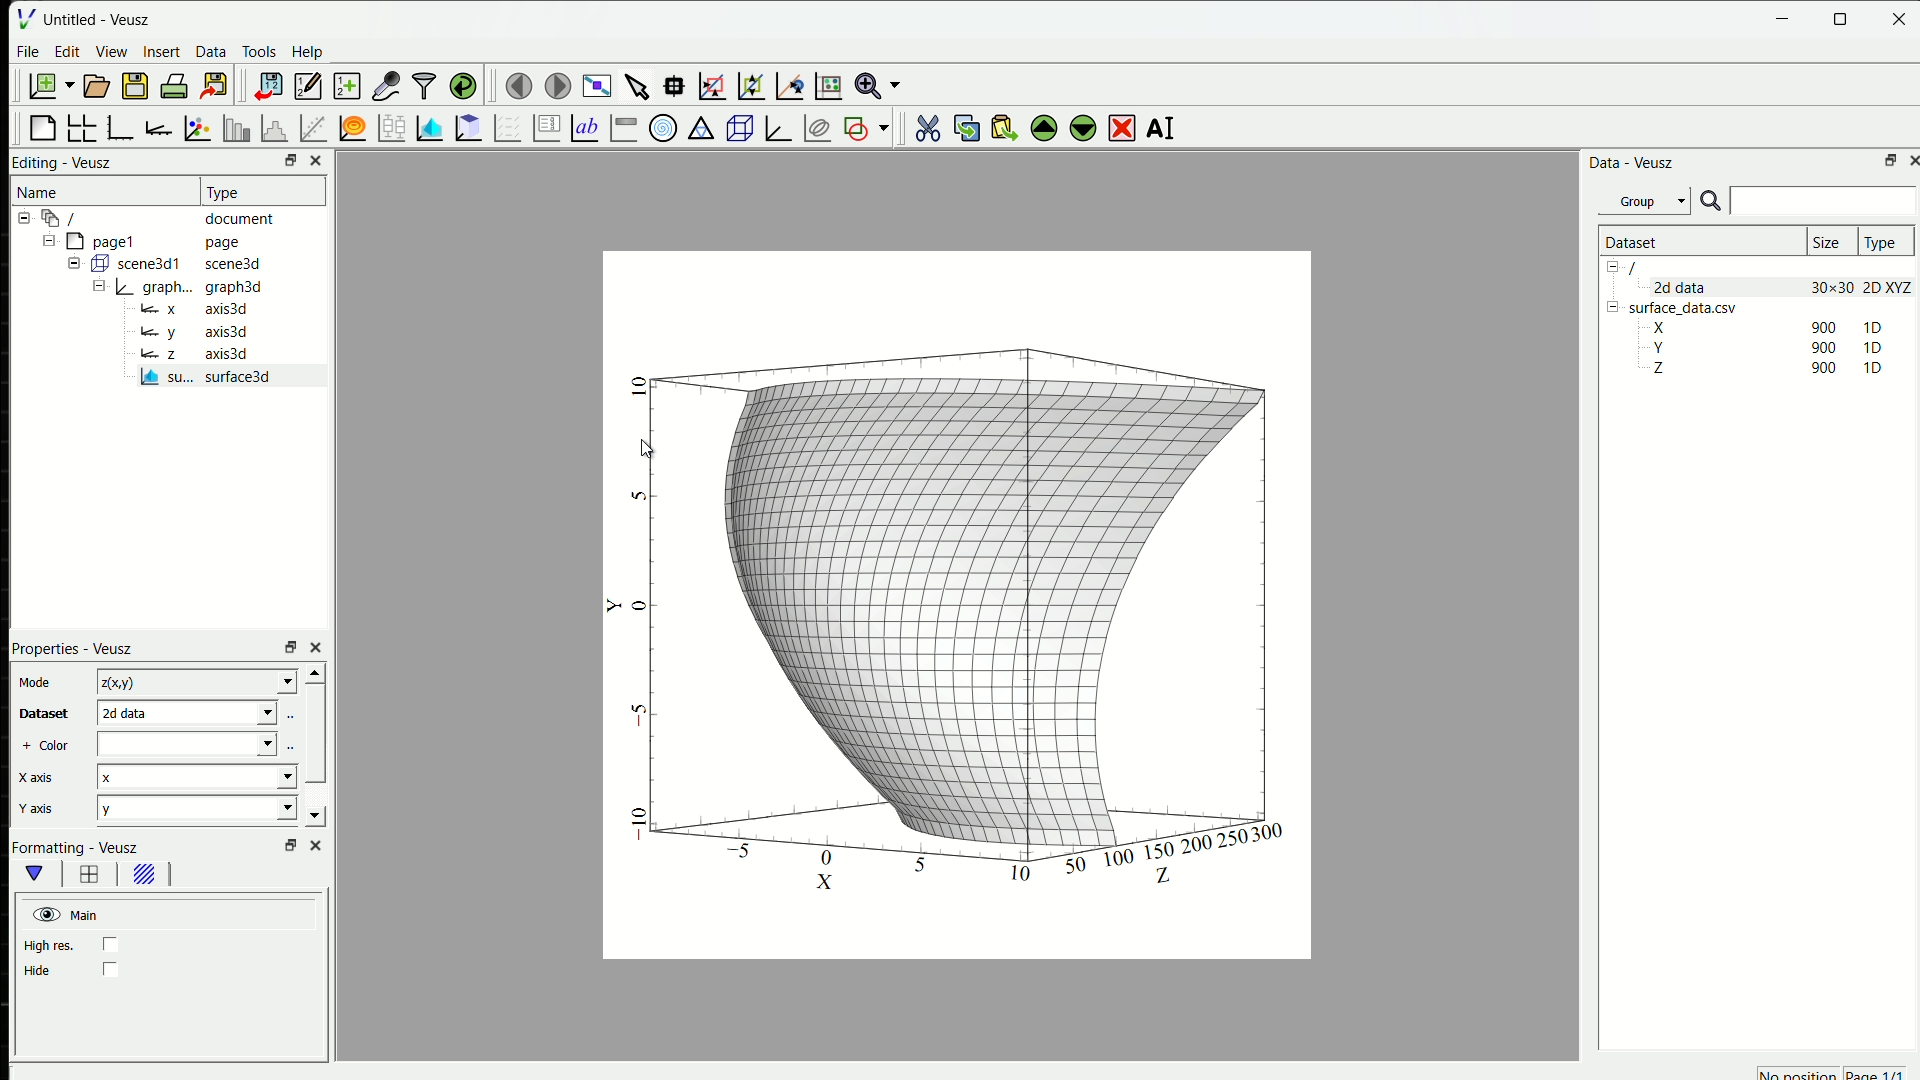 Image resolution: width=1920 pixels, height=1080 pixels. What do you see at coordinates (317, 845) in the screenshot?
I see `close` at bounding box center [317, 845].